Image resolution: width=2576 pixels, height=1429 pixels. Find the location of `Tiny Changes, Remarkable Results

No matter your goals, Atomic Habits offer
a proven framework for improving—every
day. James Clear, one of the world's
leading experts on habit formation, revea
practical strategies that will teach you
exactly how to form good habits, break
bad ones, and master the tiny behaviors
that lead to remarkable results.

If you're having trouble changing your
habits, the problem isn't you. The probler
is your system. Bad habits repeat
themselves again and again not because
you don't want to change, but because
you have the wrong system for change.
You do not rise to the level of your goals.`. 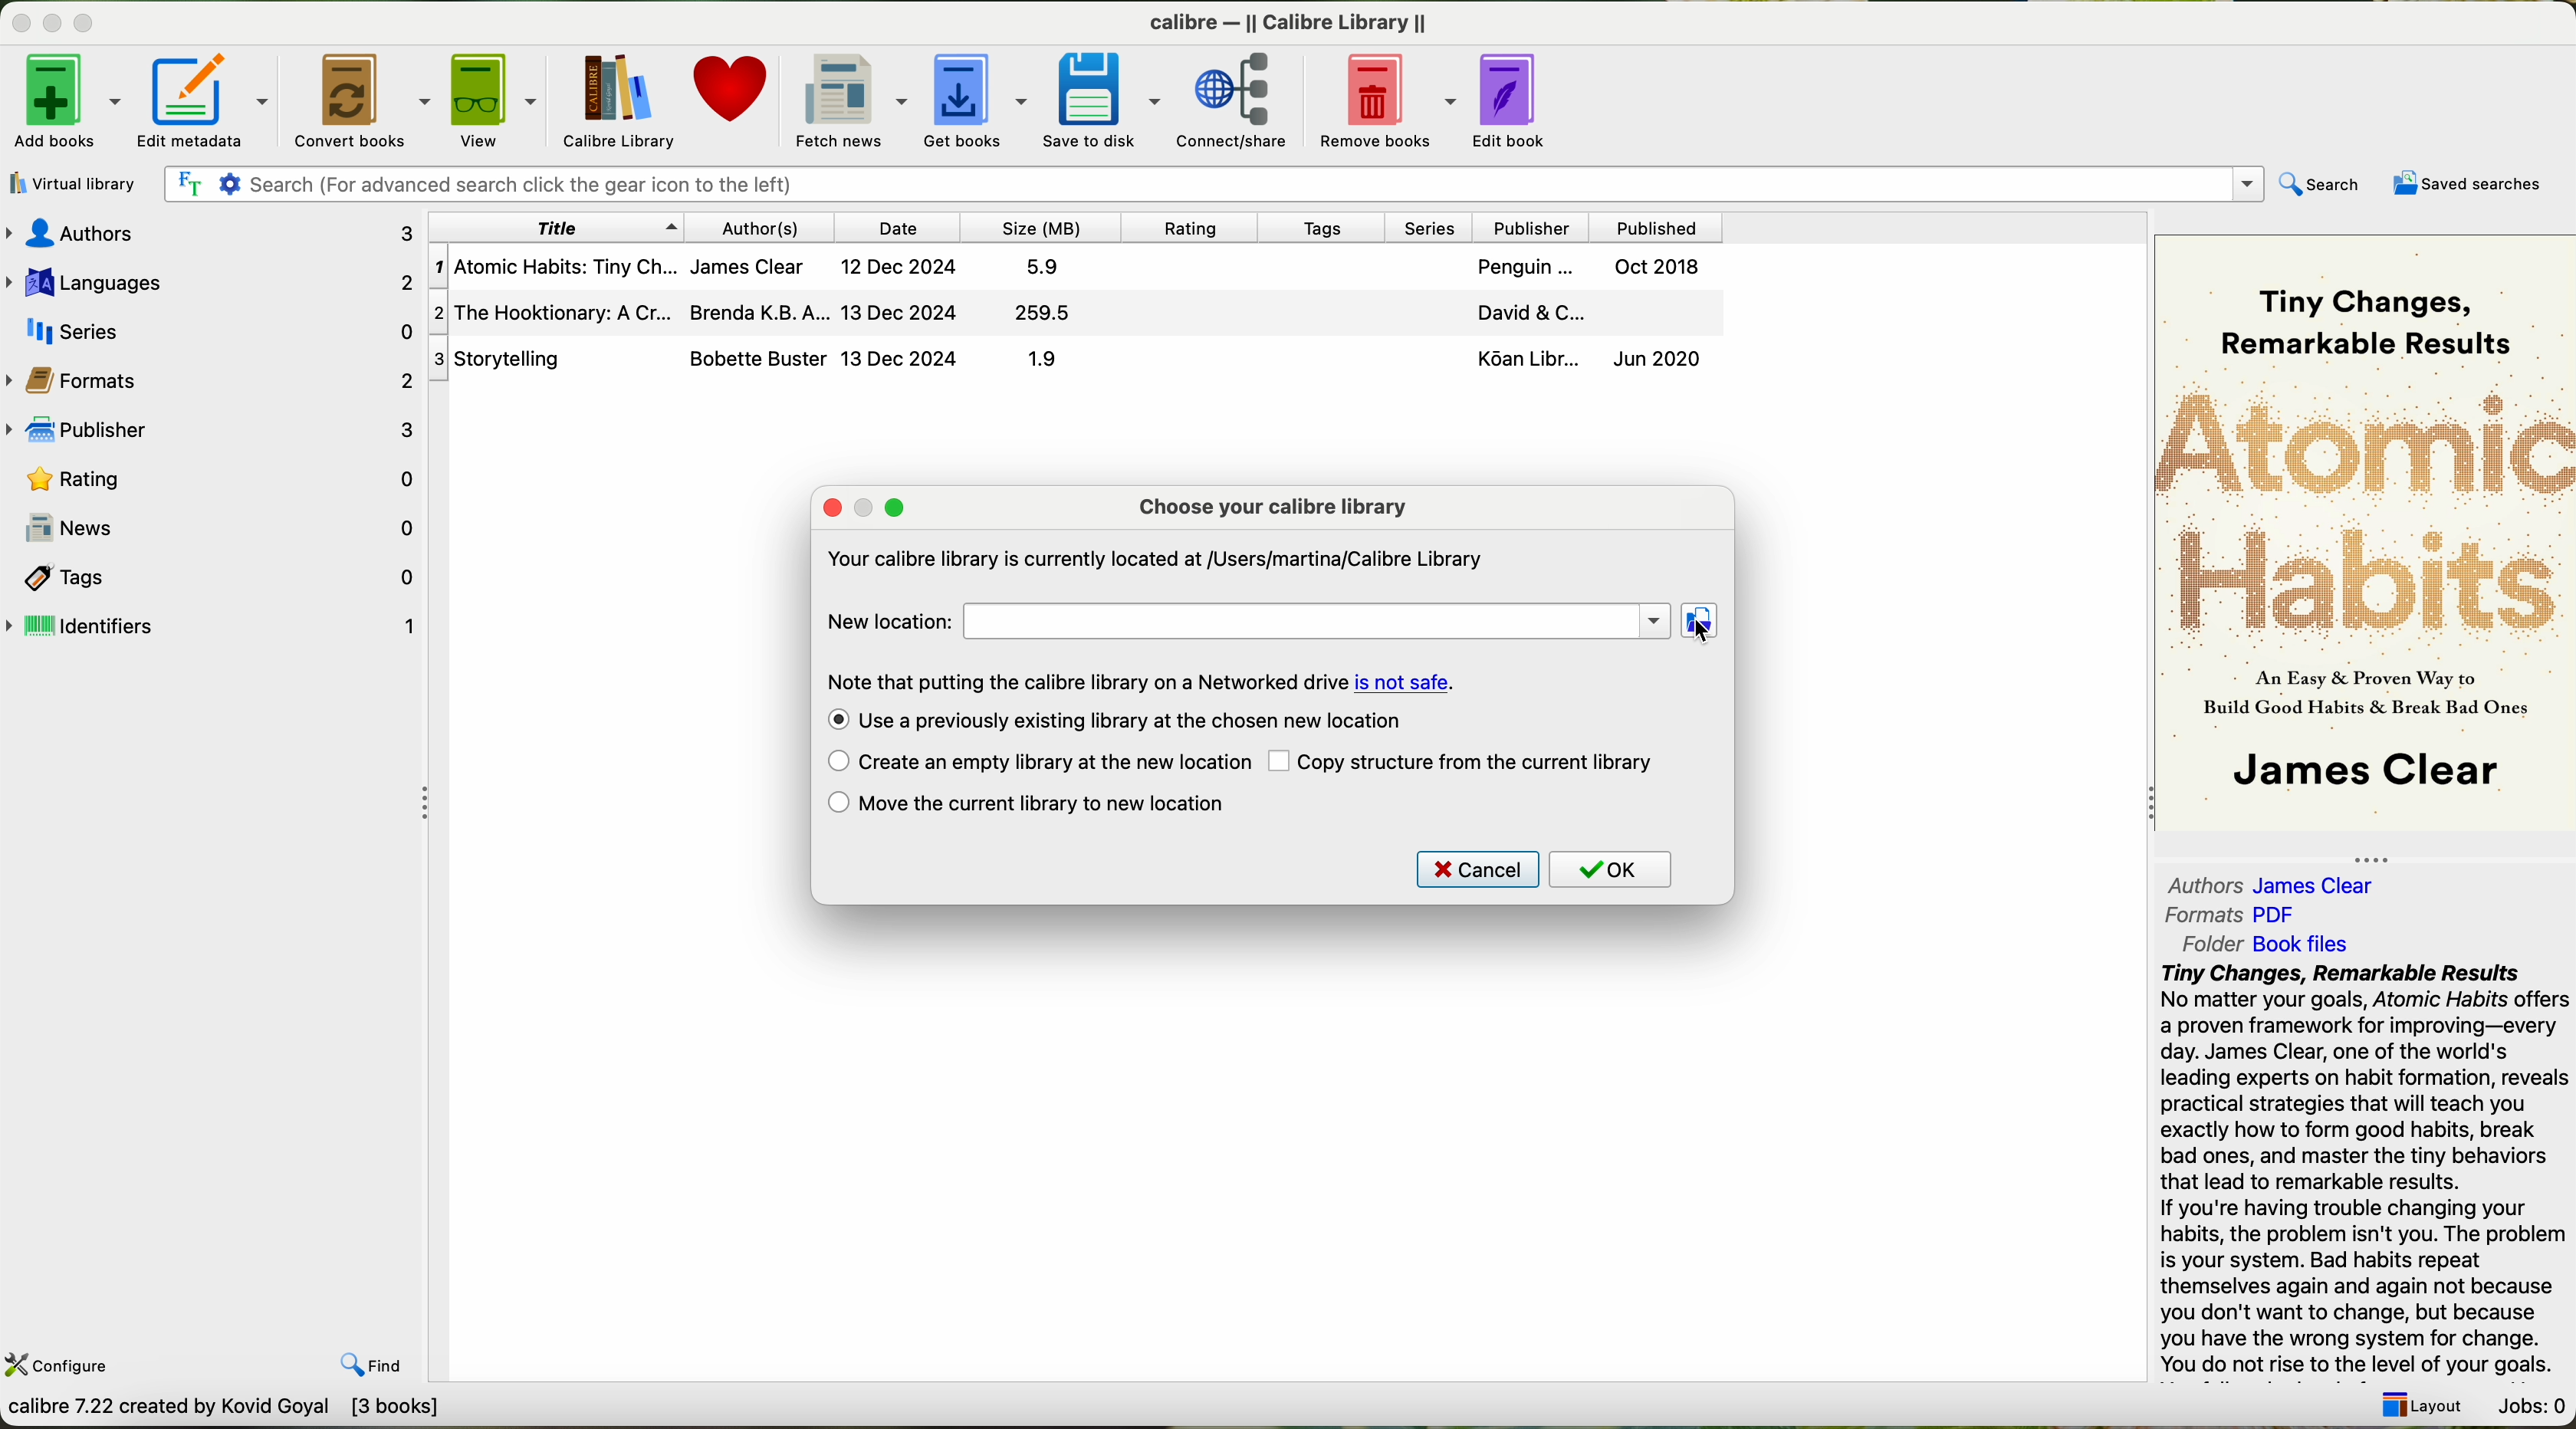

Tiny Changes, Remarkable Results

No matter your goals, Atomic Habits offer
a proven framework for improving—every
day. James Clear, one of the world's
leading experts on habit formation, revea
practical strategies that will teach you
exactly how to form good habits, break
bad ones, and master the tiny behaviors
that lead to remarkable results.

If you're having trouble changing your
habits, the problem isn't you. The probler
is your system. Bad habits repeat
themselves again and again not because
you don't want to change, but because
you have the wrong system for change.
You do not rise to the level of your goals. is located at coordinates (2361, 1170).